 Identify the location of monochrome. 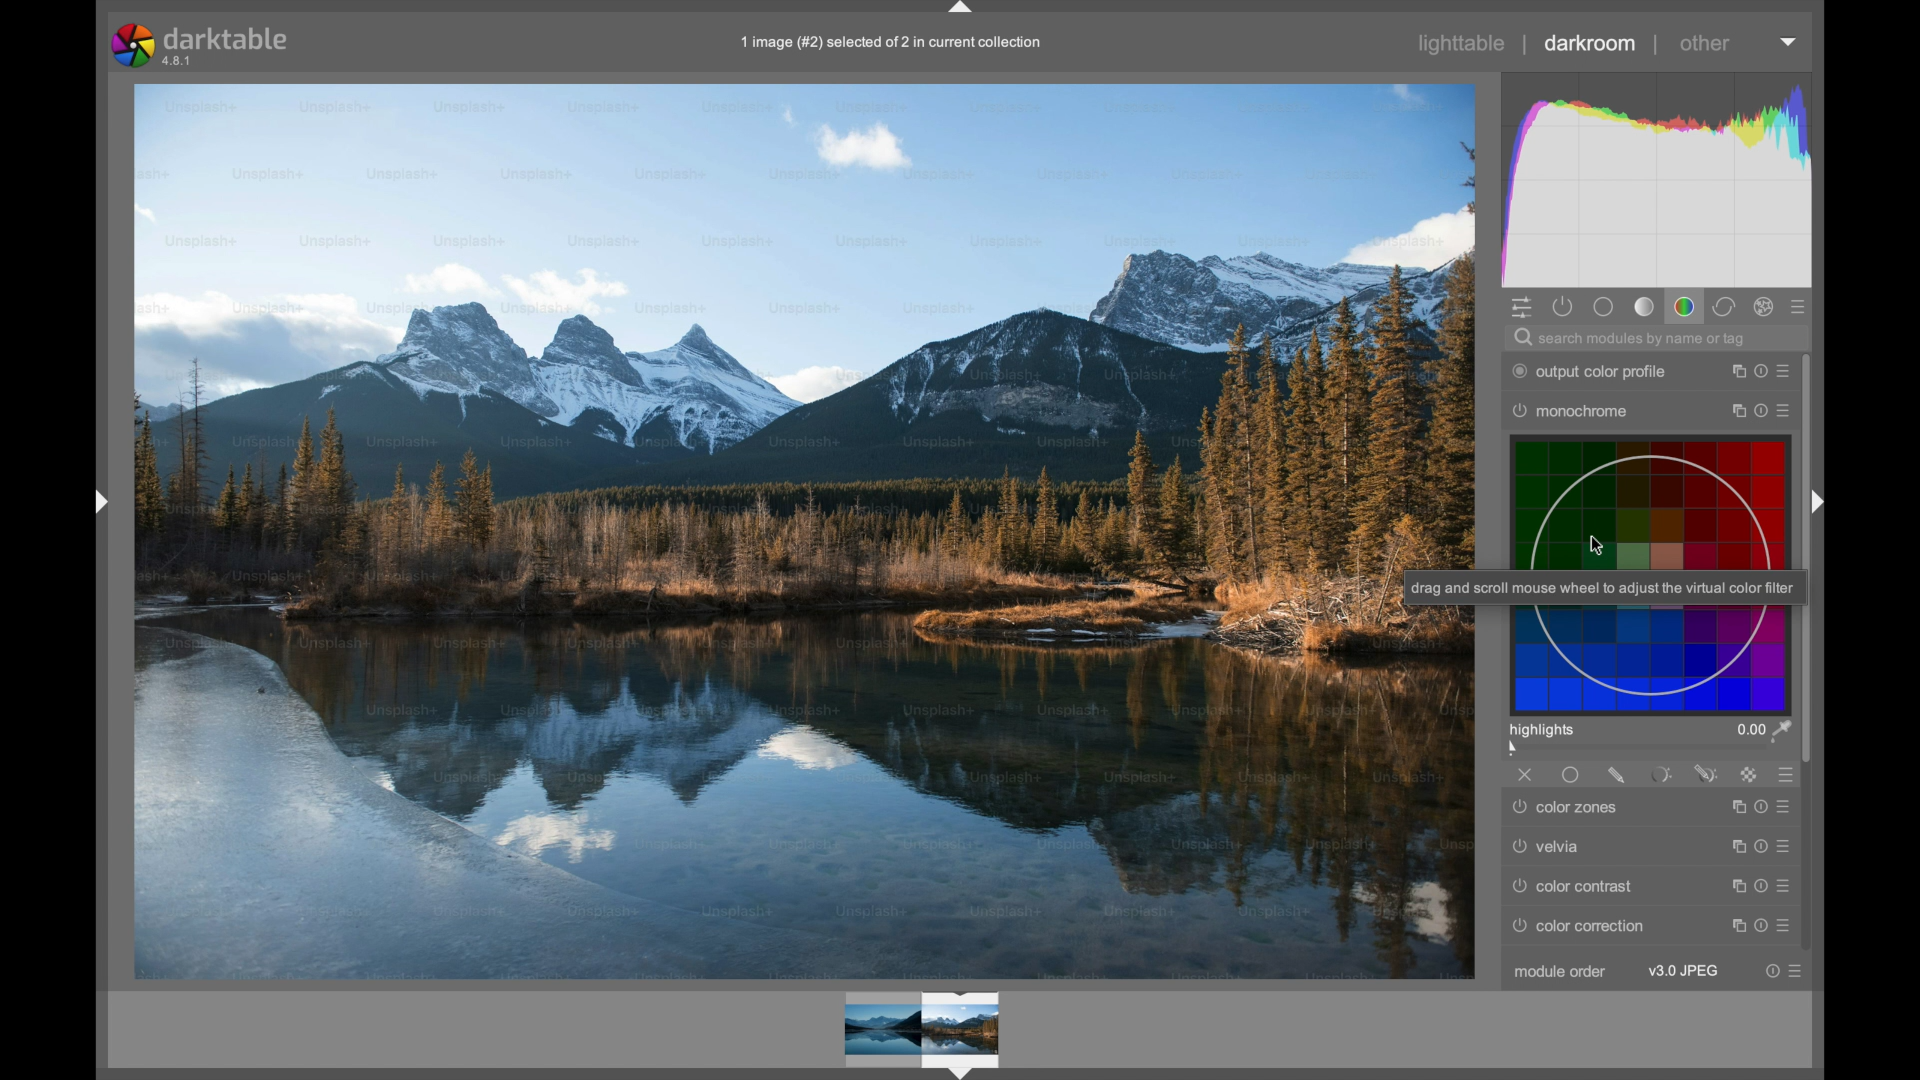
(1571, 411).